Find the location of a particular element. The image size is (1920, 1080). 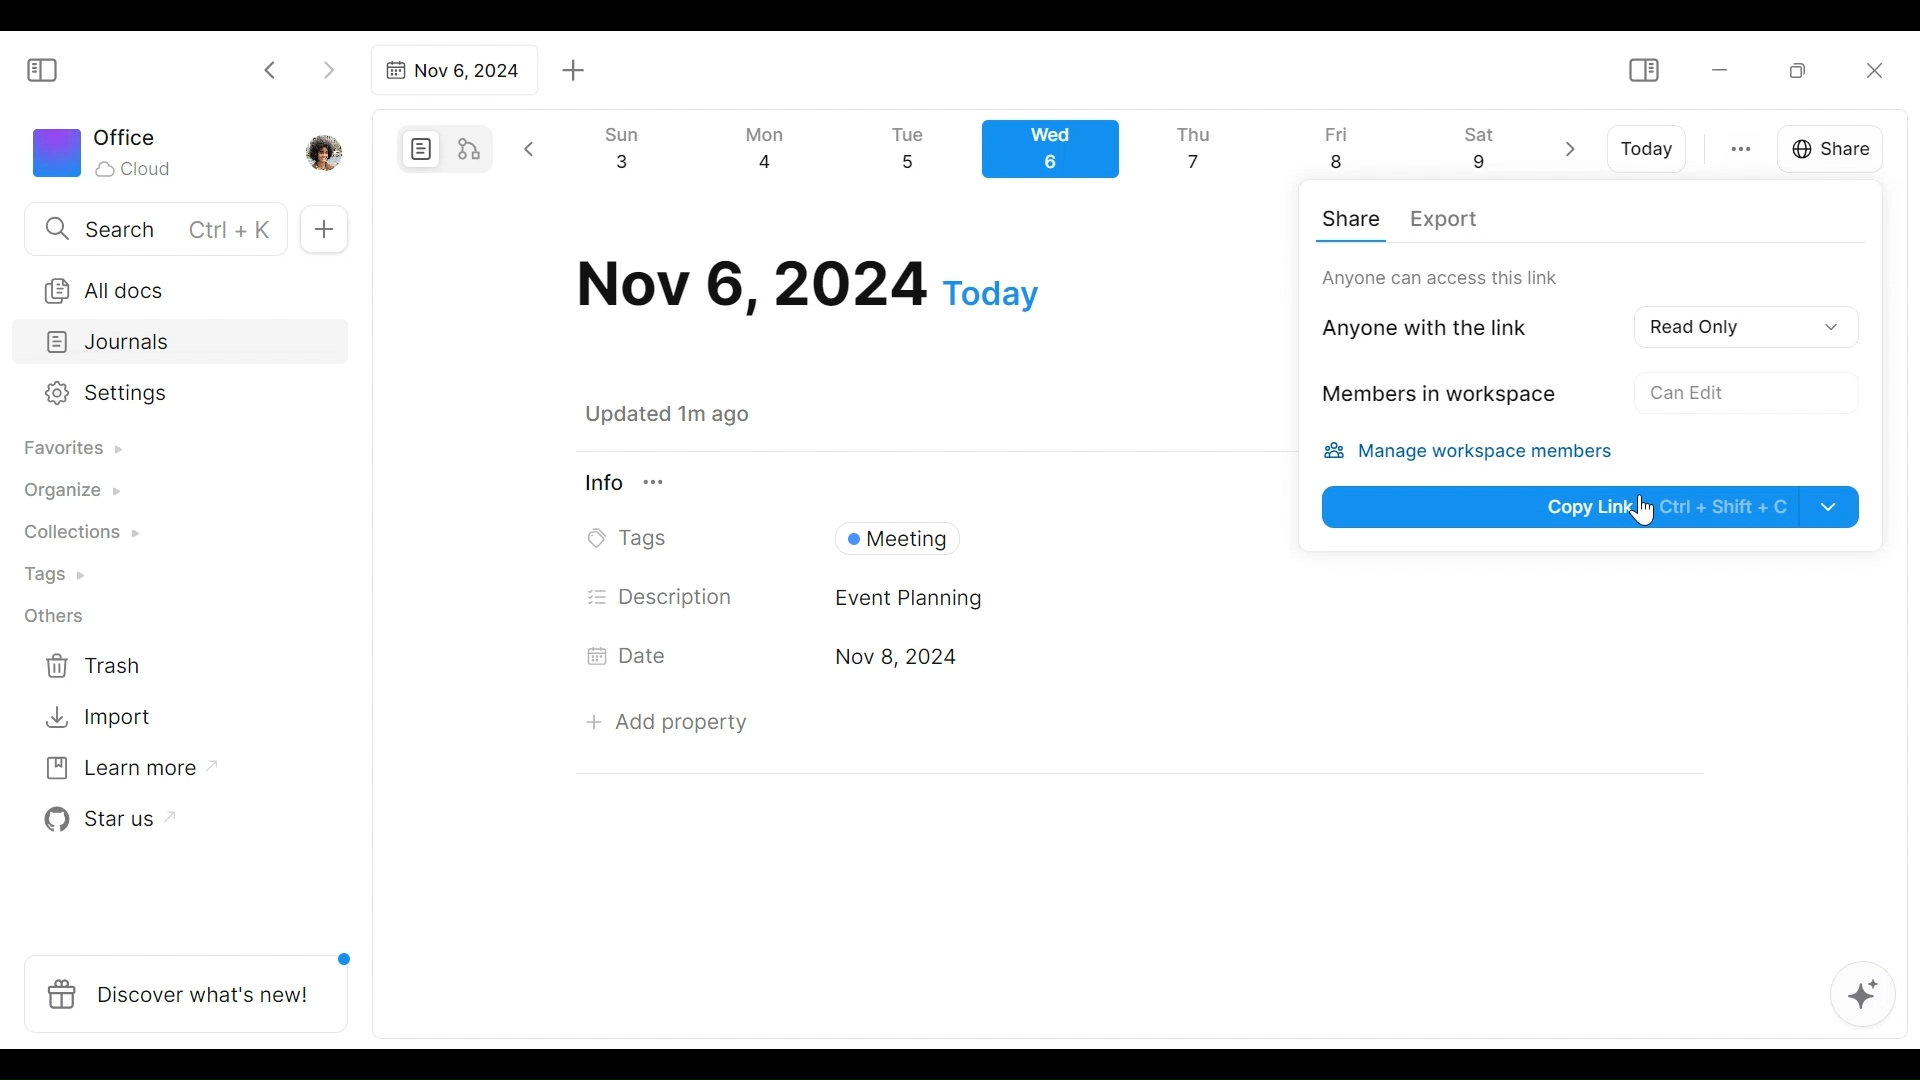

Collections is located at coordinates (79, 535).